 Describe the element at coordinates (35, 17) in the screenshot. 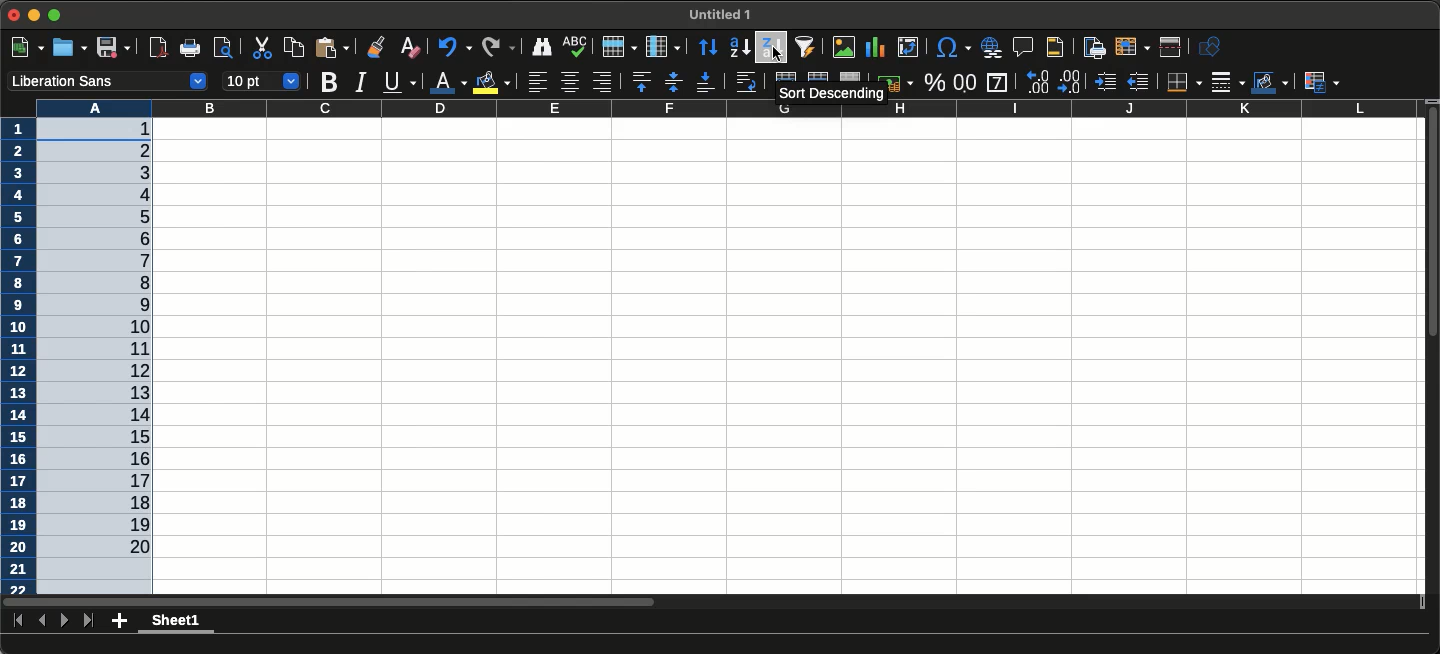

I see `Minimize` at that location.